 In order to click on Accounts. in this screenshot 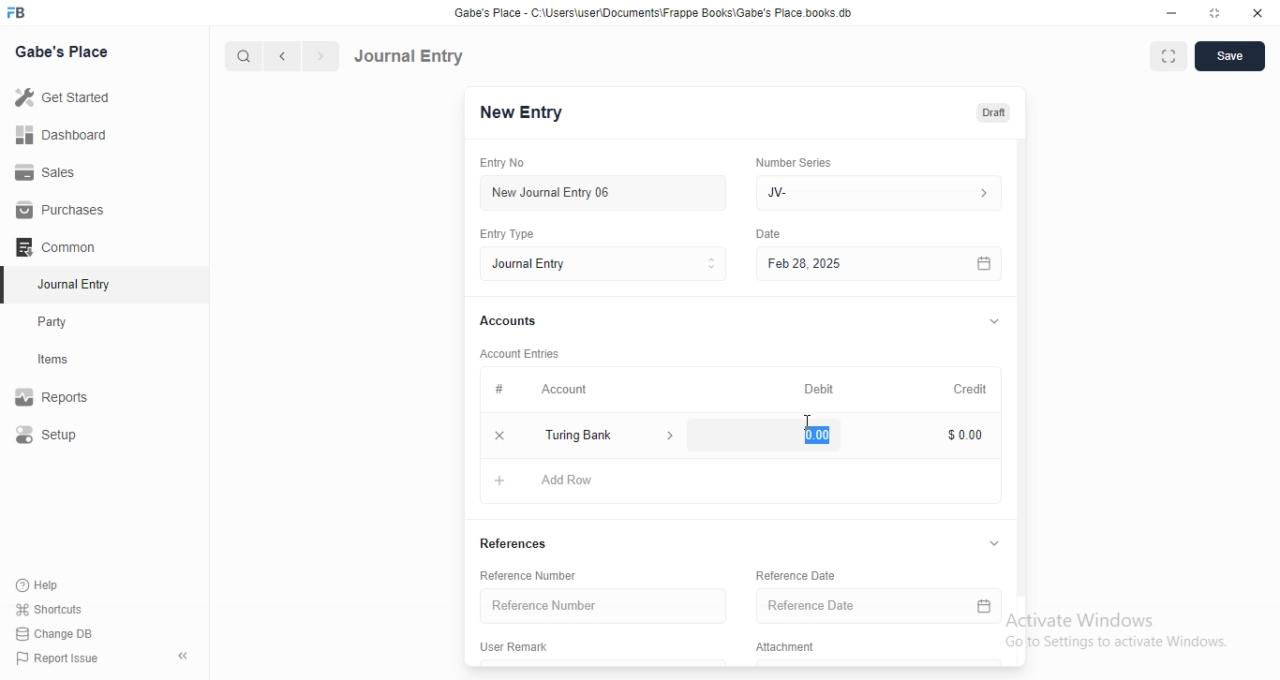, I will do `click(518, 322)`.